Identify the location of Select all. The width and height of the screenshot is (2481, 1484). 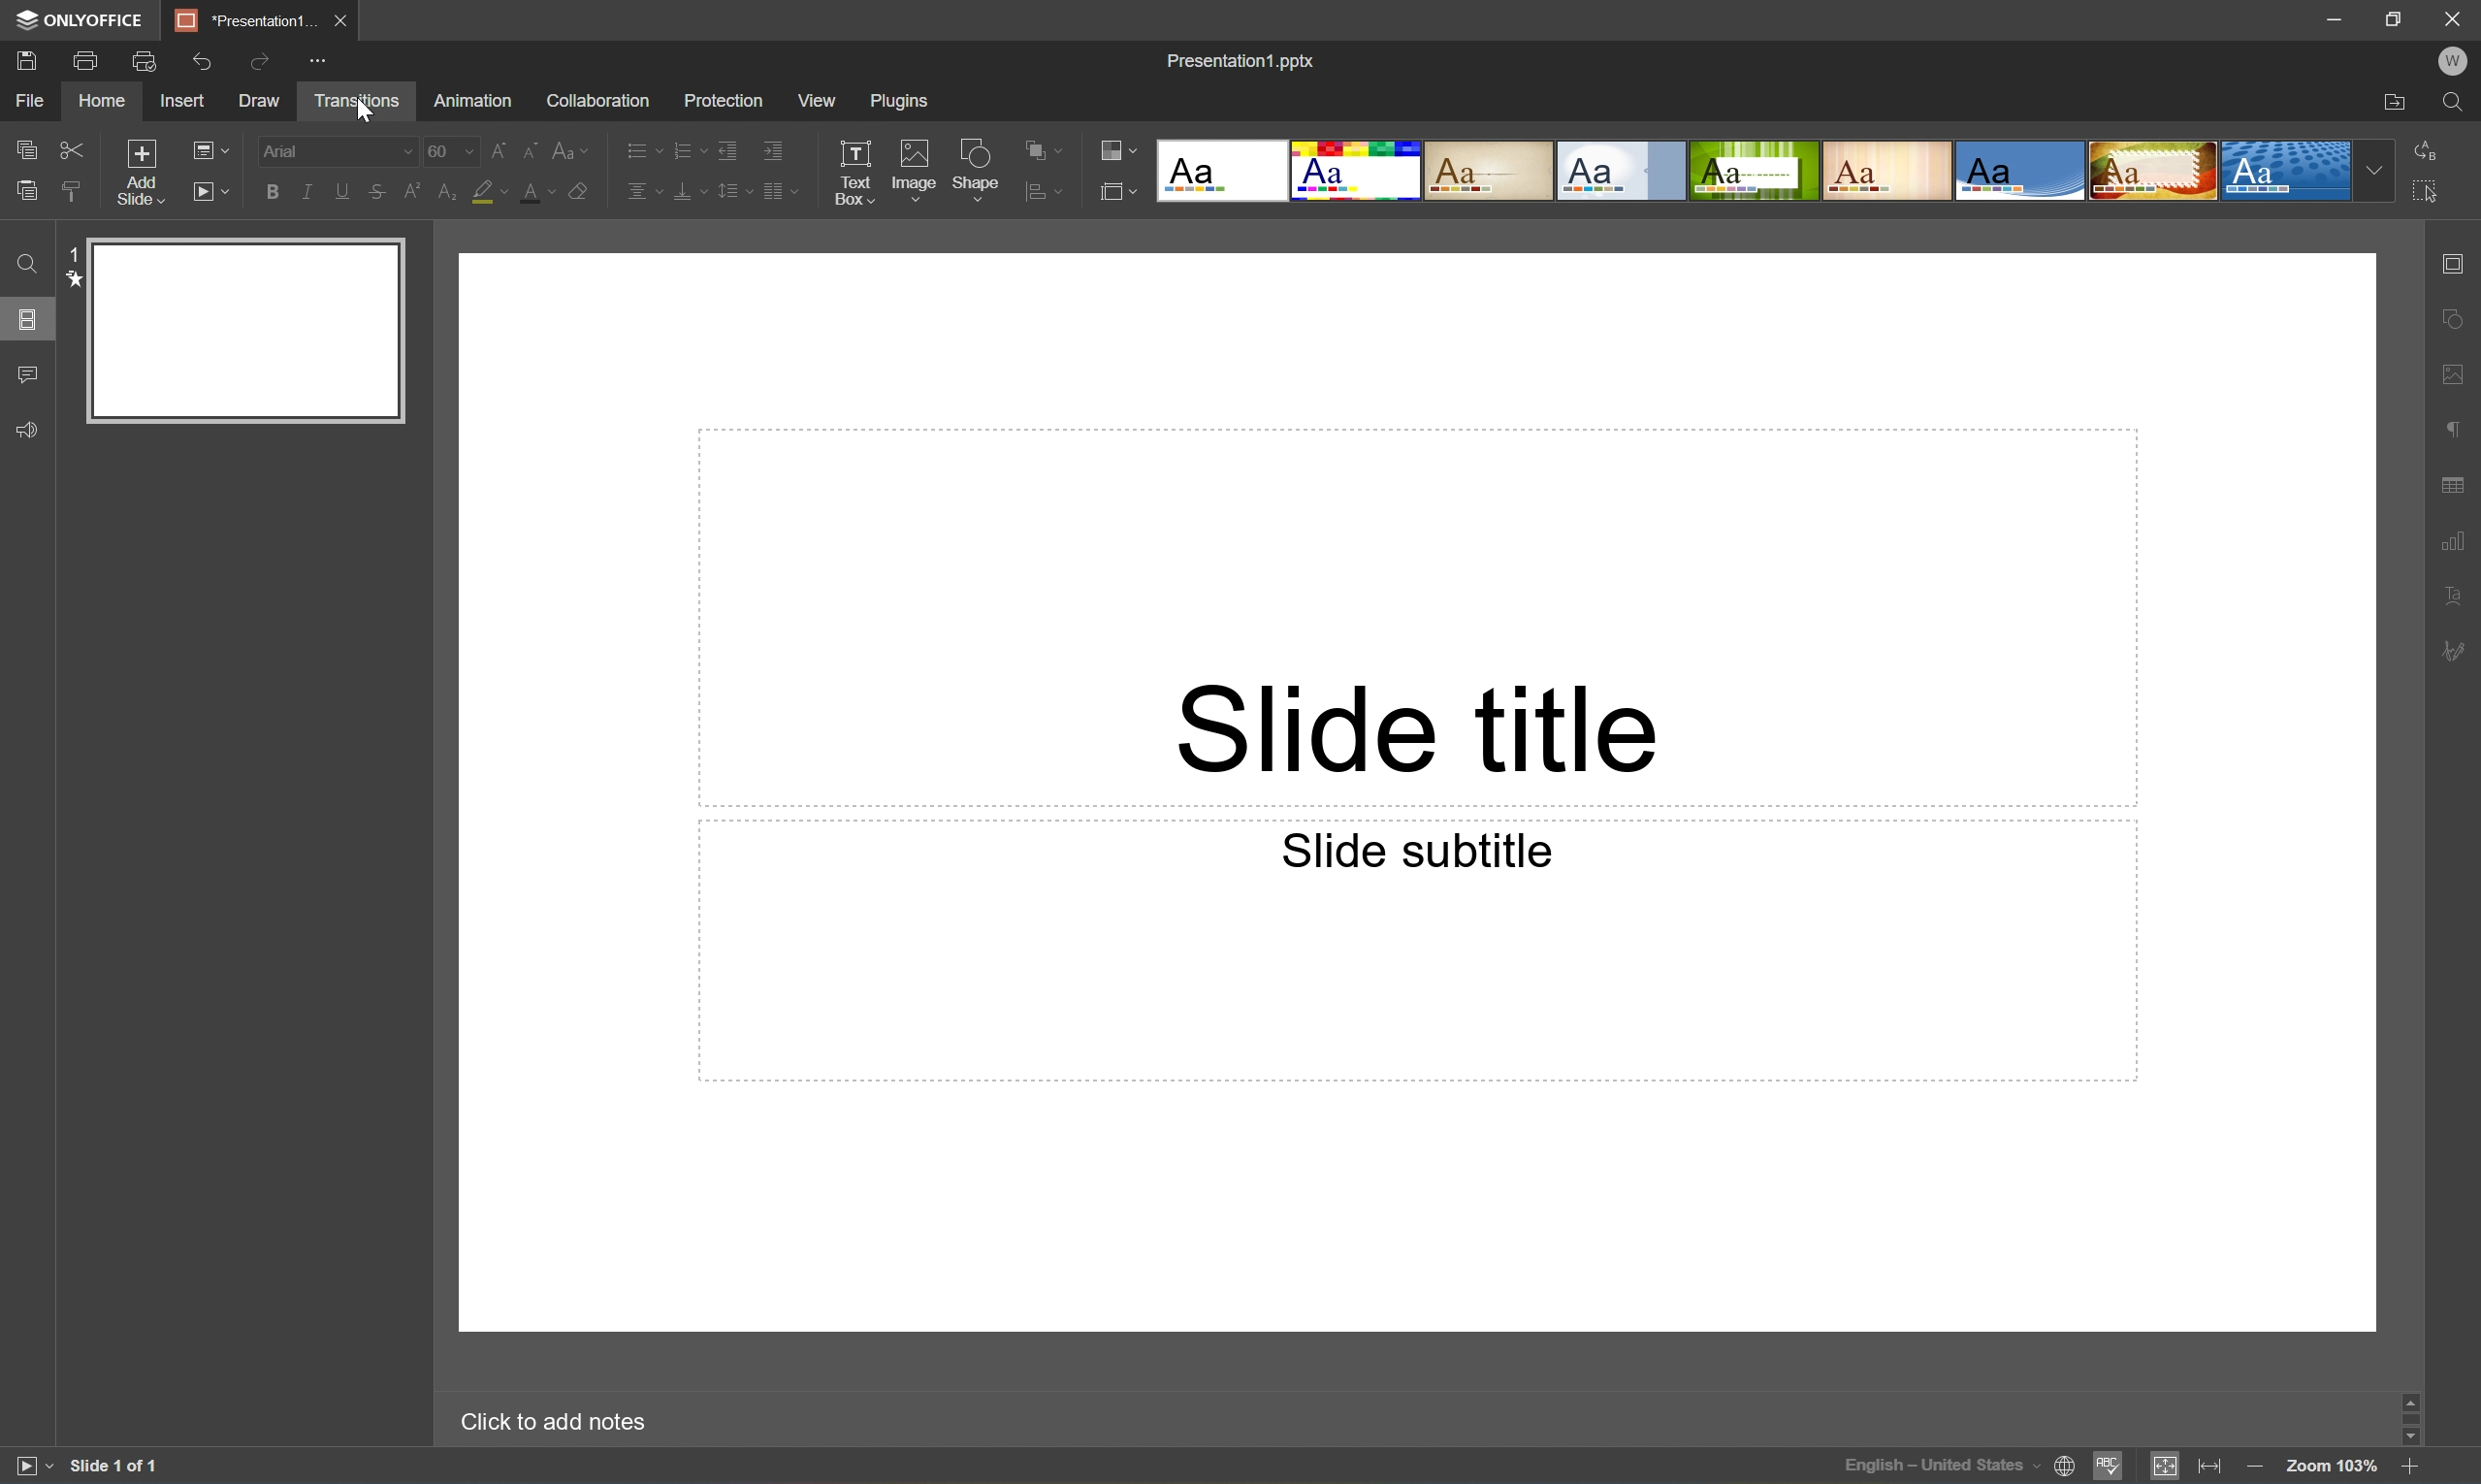
(2430, 190).